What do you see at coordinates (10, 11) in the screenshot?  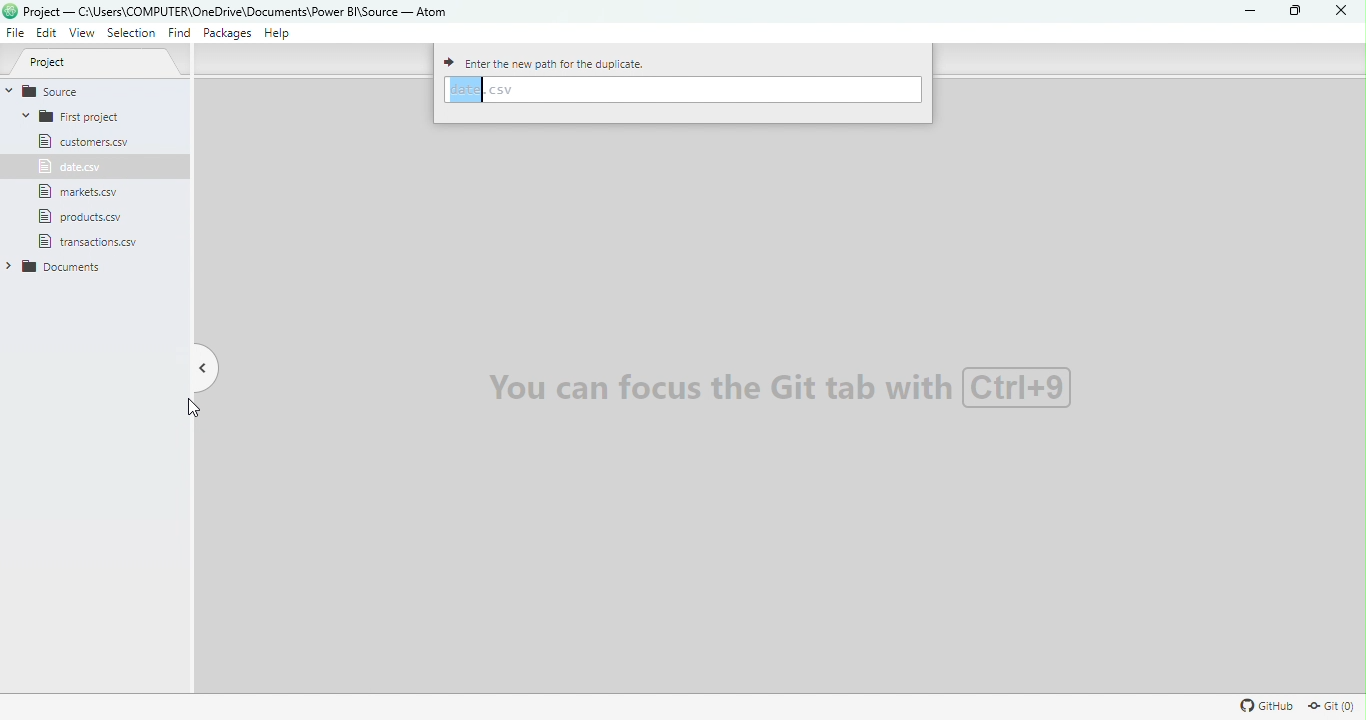 I see `logo` at bounding box center [10, 11].